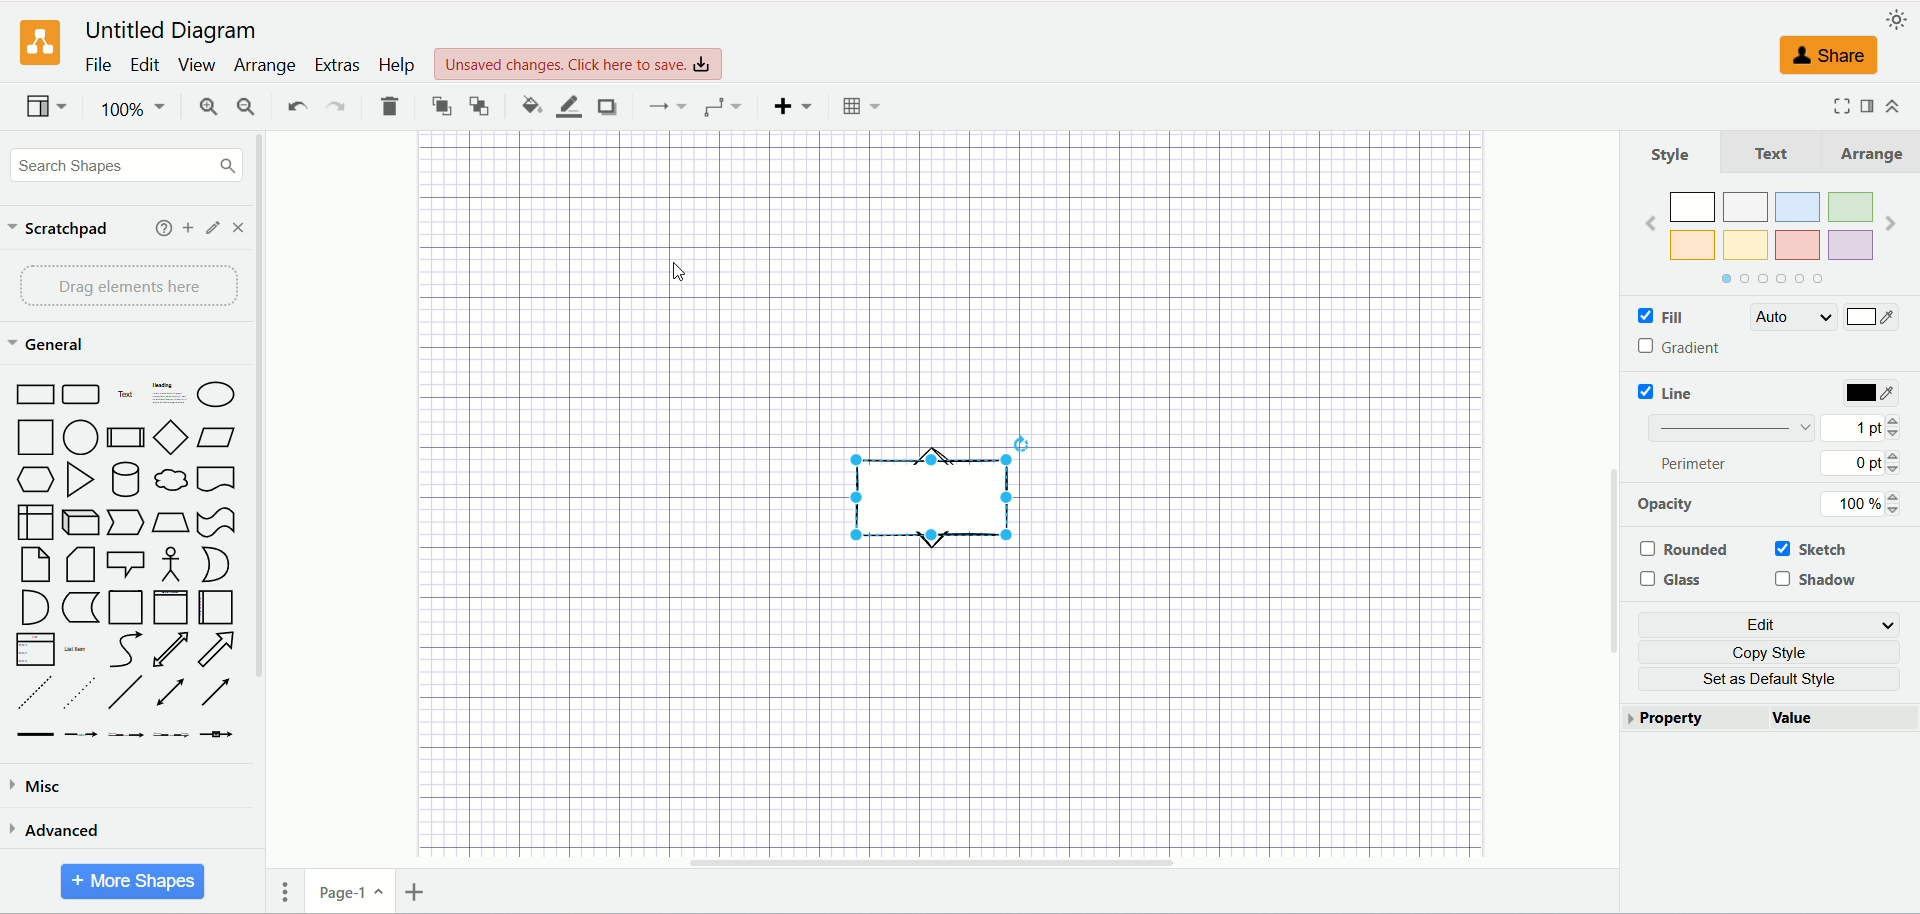 The image size is (1920, 914). Describe the element at coordinates (170, 522) in the screenshot. I see `trapeziod` at that location.